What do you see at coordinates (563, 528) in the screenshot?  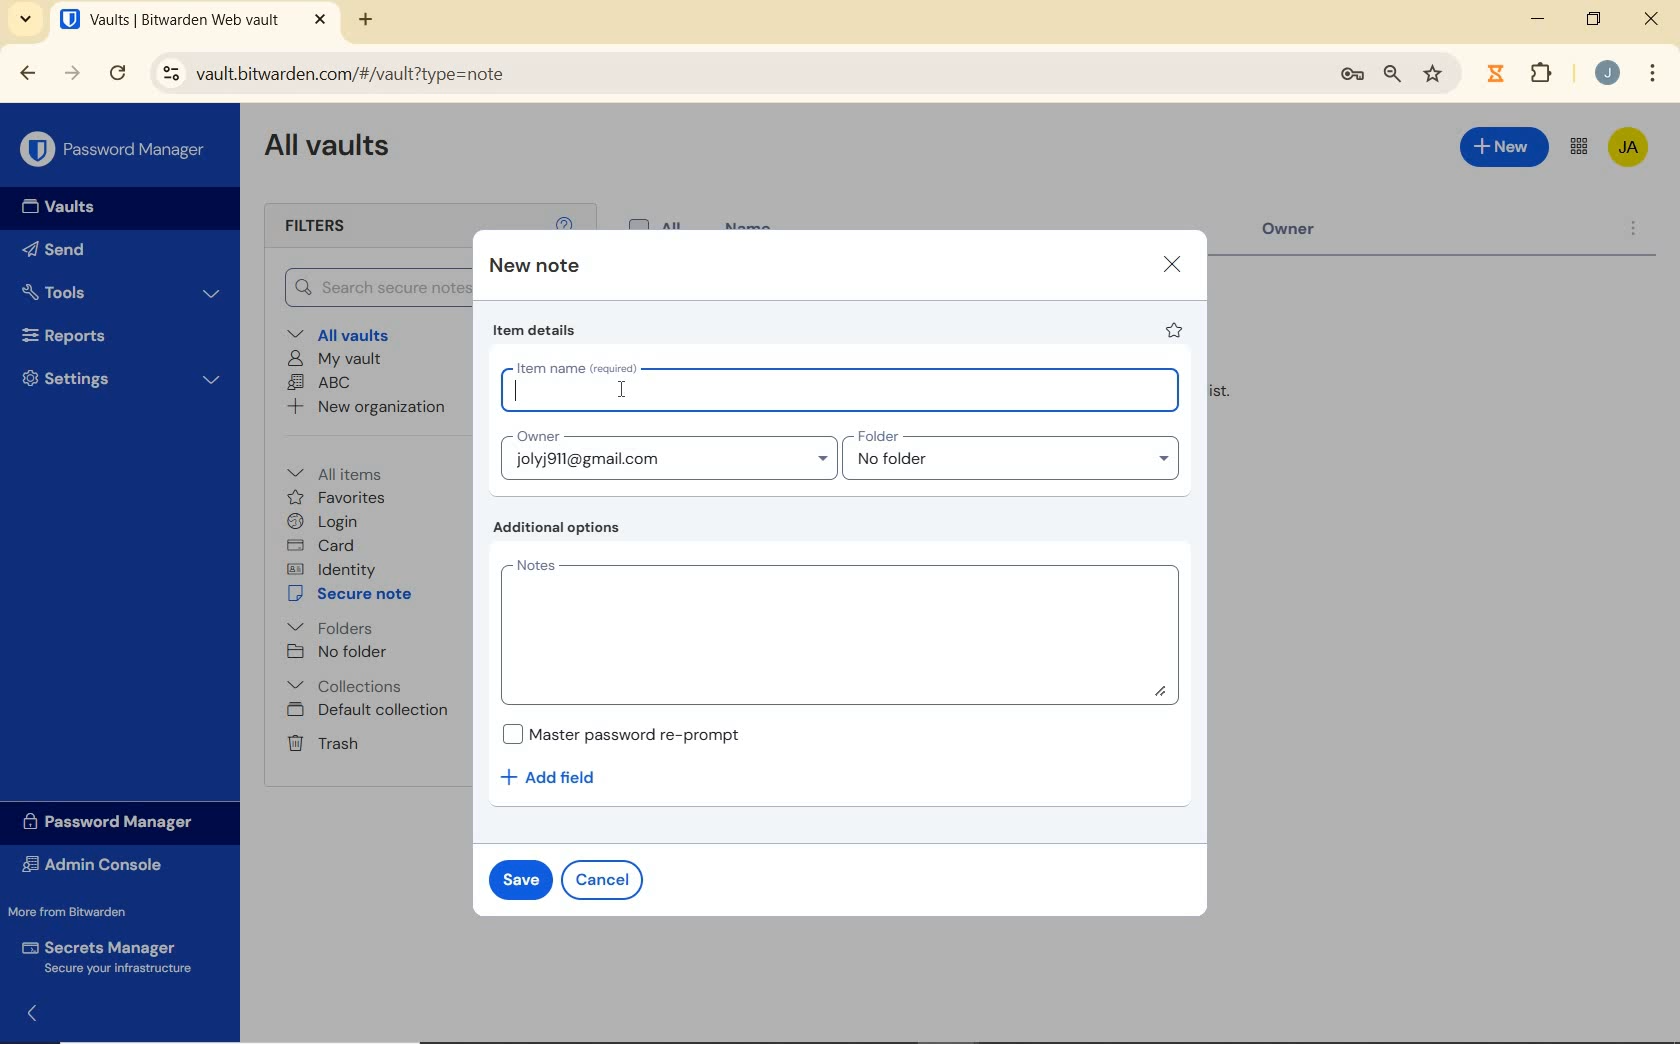 I see `additional options` at bounding box center [563, 528].